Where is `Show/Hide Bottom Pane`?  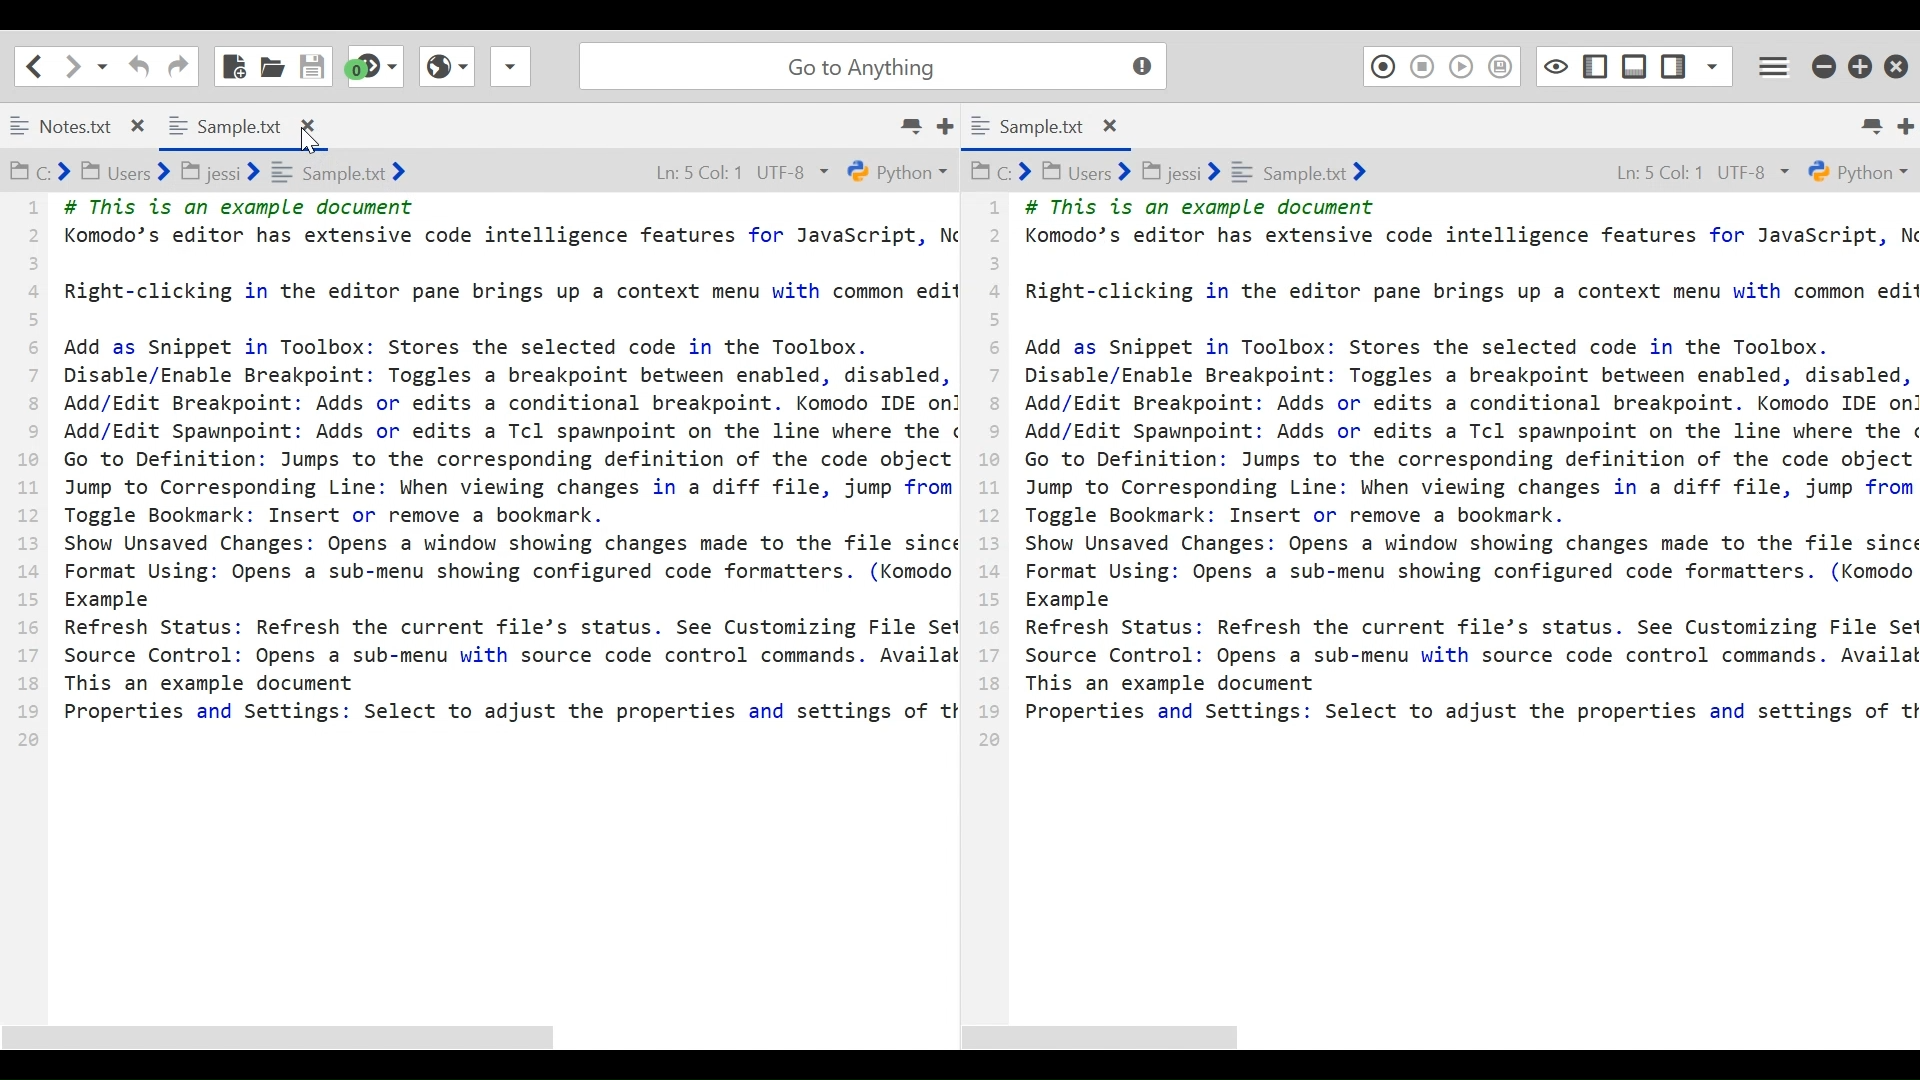
Show/Hide Bottom Pane is located at coordinates (1636, 65).